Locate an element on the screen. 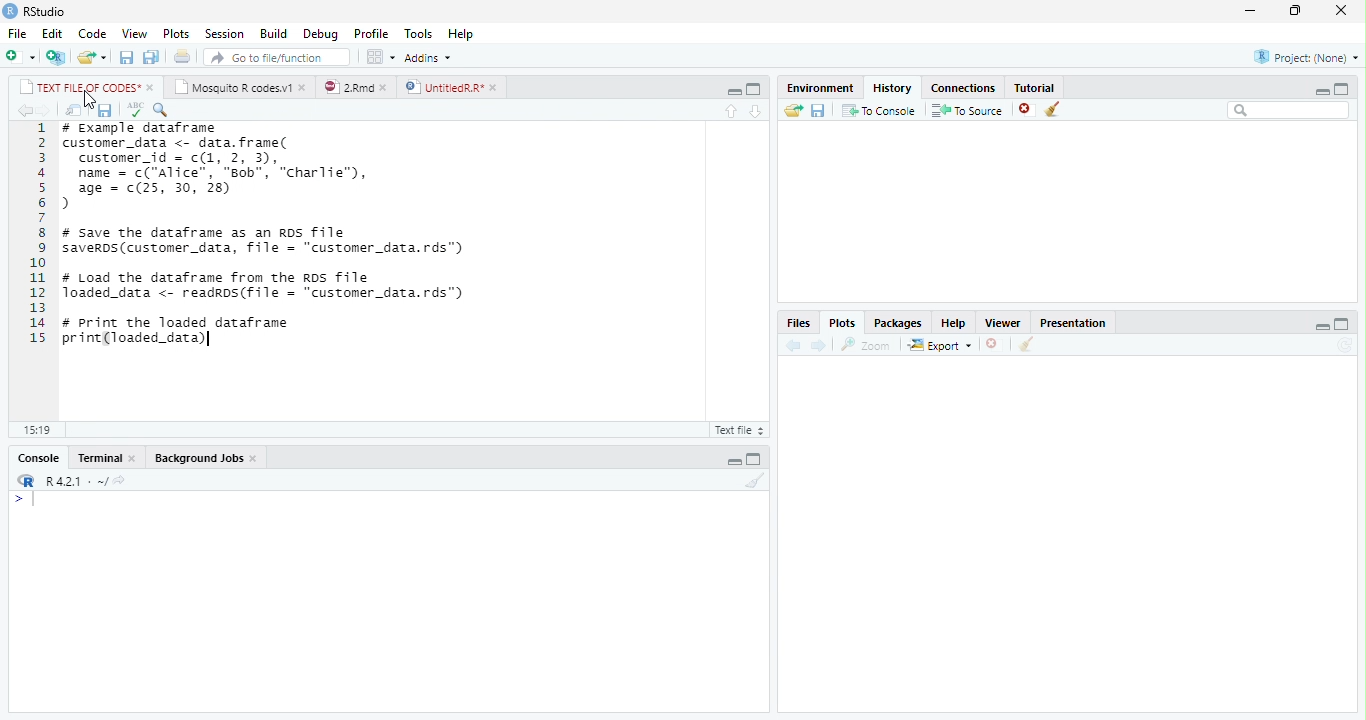 Image resolution: width=1366 pixels, height=720 pixels. logo is located at coordinates (9, 11).